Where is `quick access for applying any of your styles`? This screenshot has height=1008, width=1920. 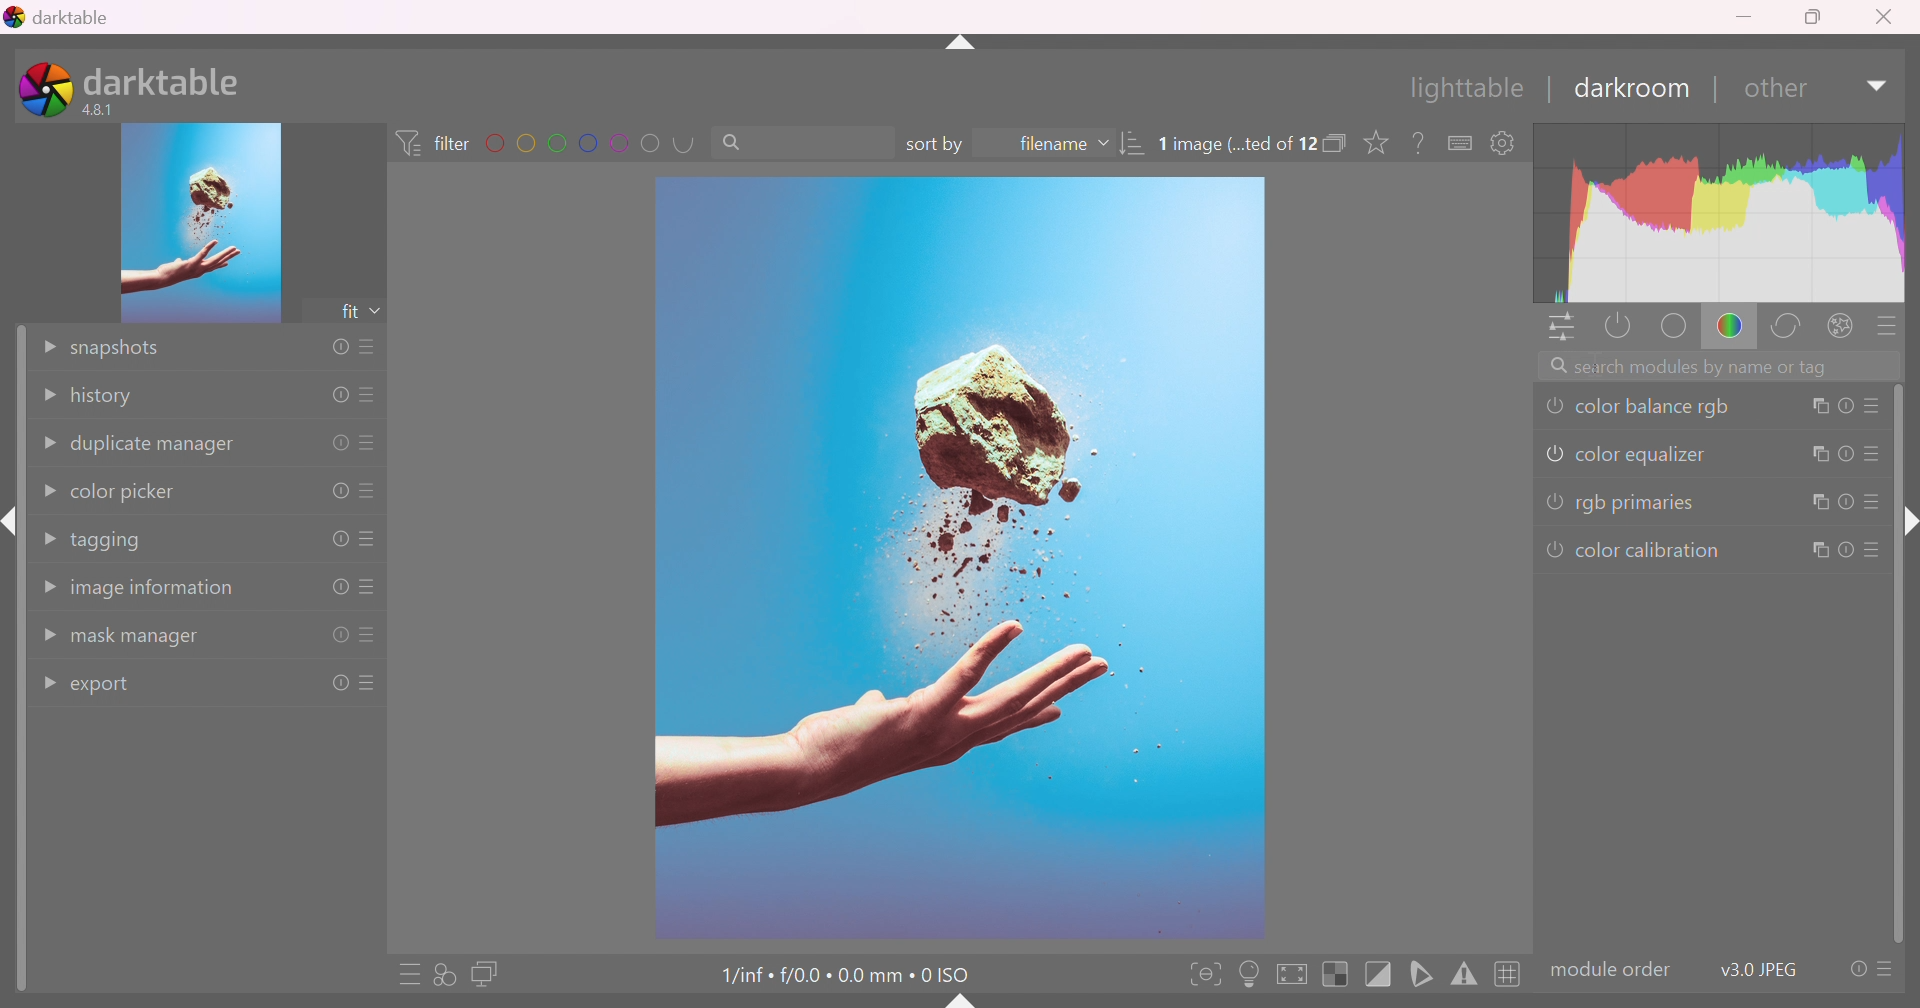 quick access for applying any of your styles is located at coordinates (450, 973).